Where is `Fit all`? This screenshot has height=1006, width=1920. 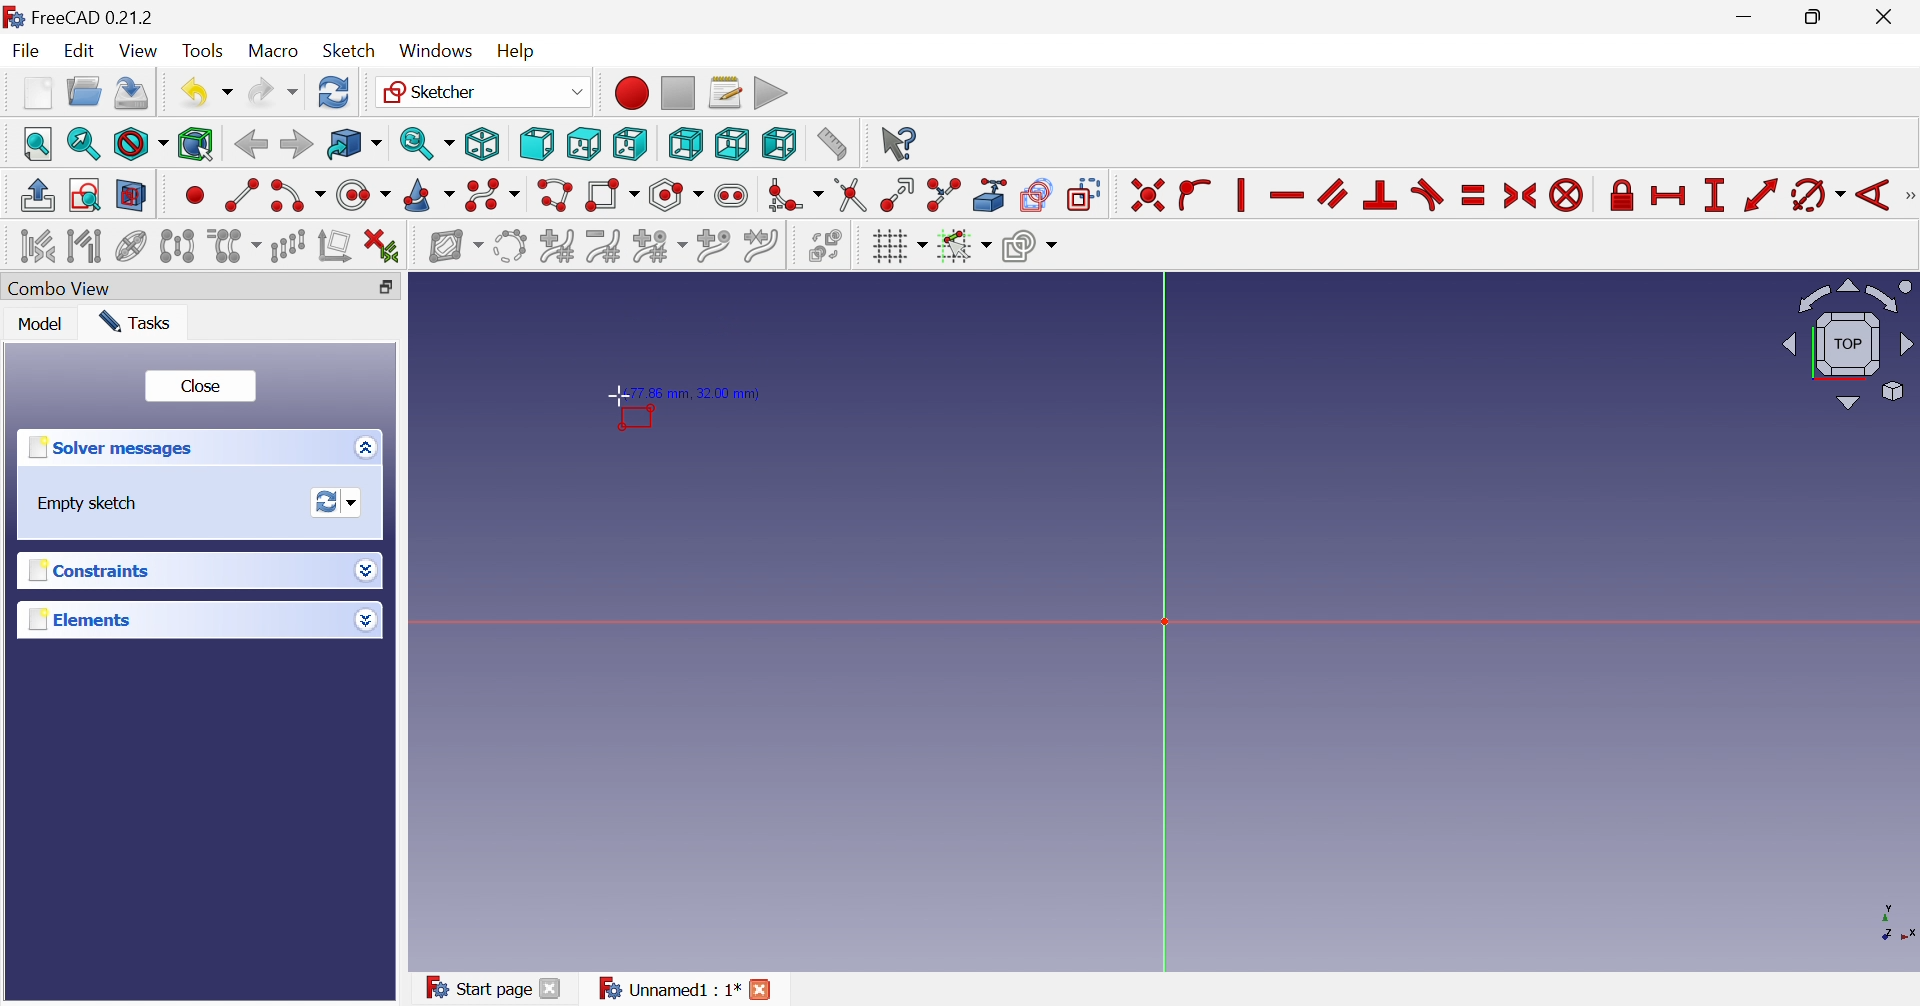
Fit all is located at coordinates (39, 143).